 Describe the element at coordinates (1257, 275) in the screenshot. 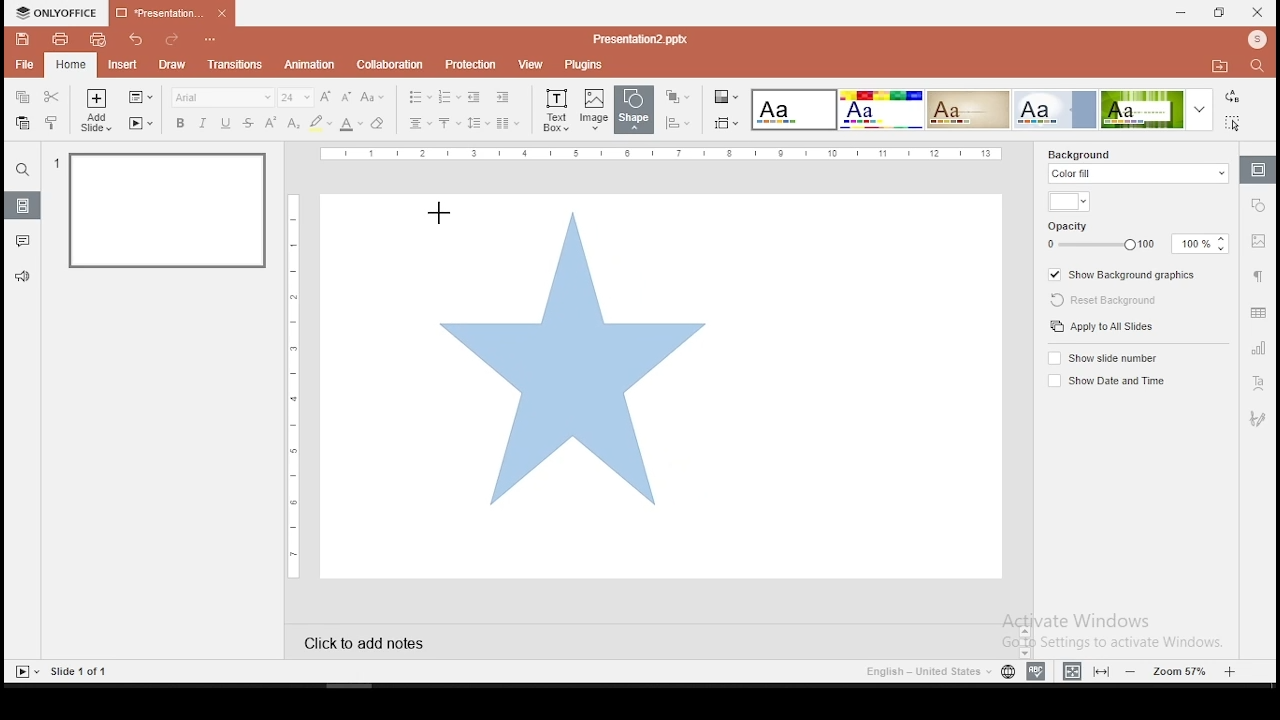

I see `paragraph settings` at that location.